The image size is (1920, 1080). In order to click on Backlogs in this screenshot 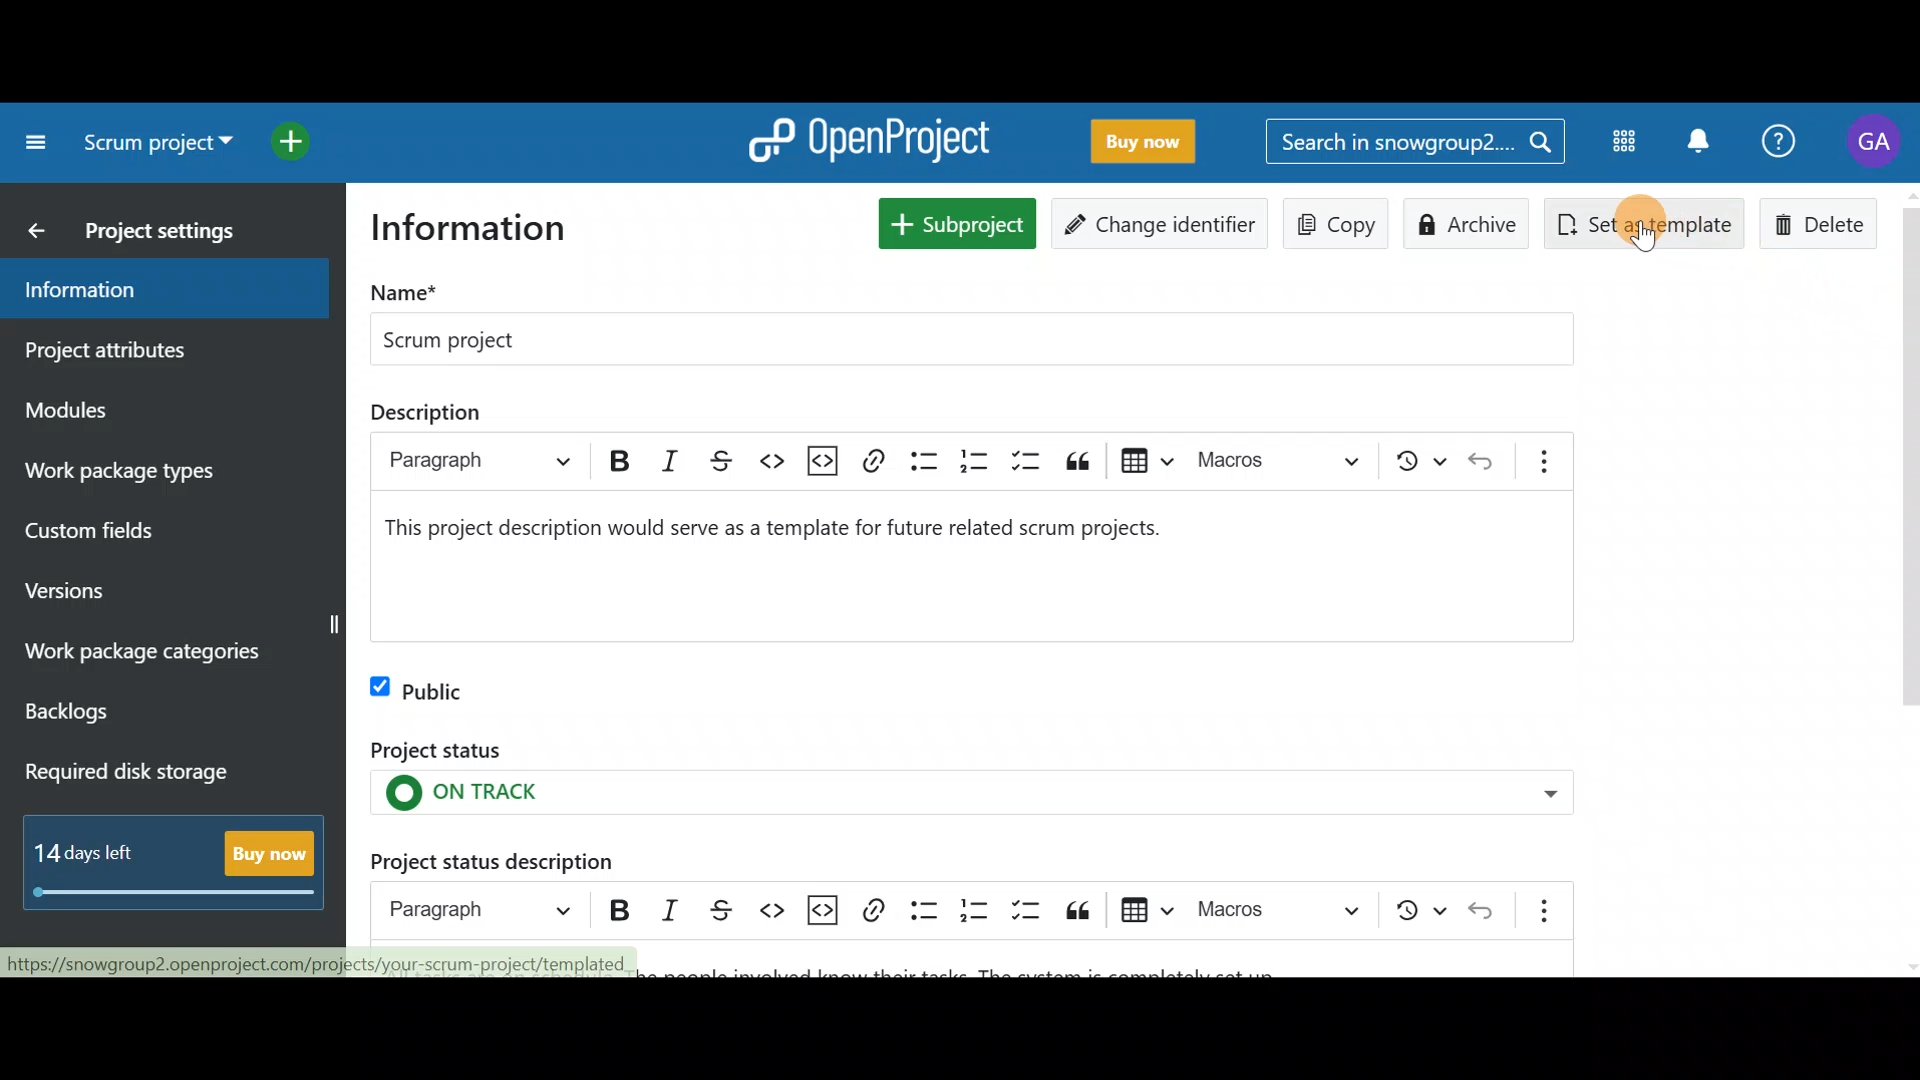, I will do `click(145, 712)`.